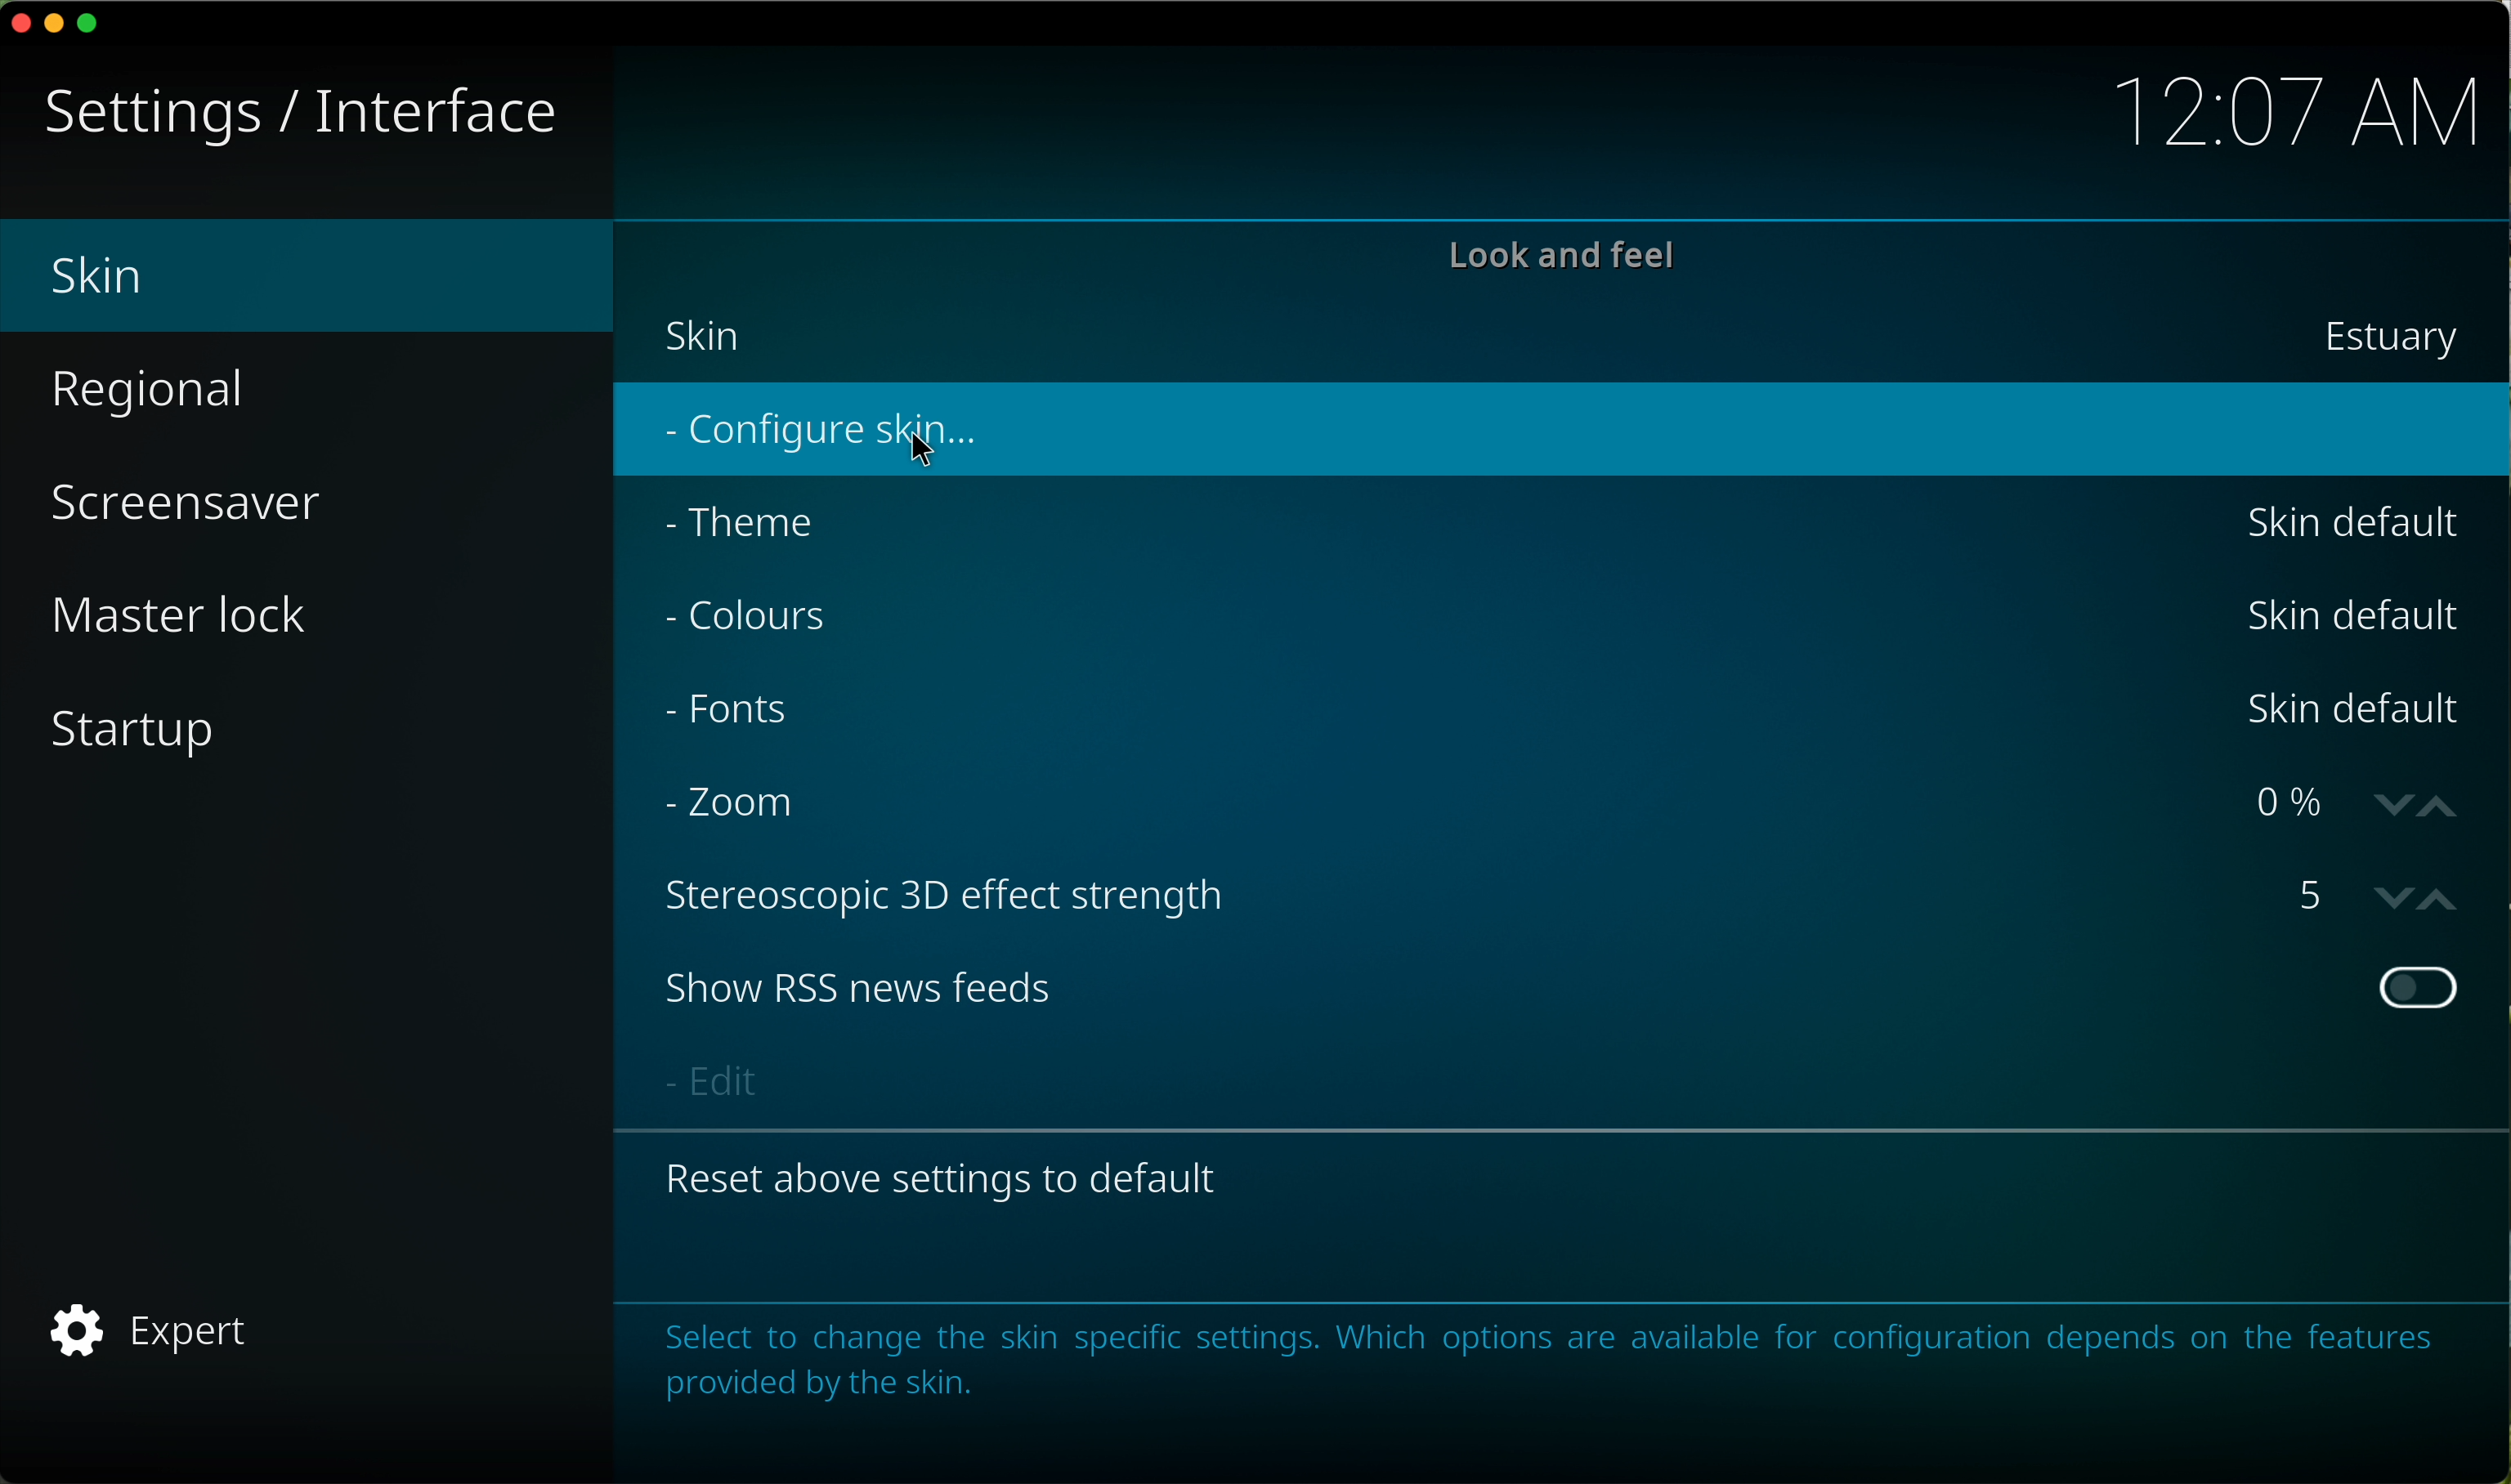 Image resolution: width=2511 pixels, height=1484 pixels. I want to click on notes, so click(1544, 1360).